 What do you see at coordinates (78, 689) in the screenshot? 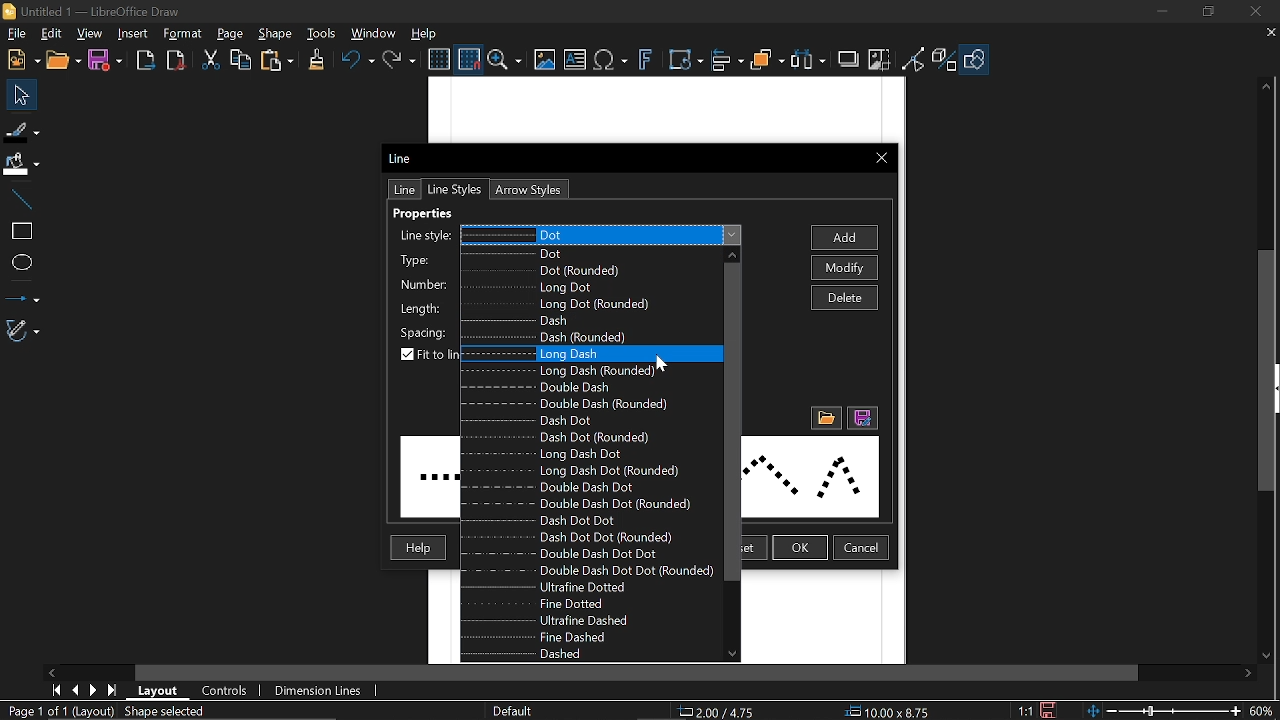
I see `Previous page` at bounding box center [78, 689].